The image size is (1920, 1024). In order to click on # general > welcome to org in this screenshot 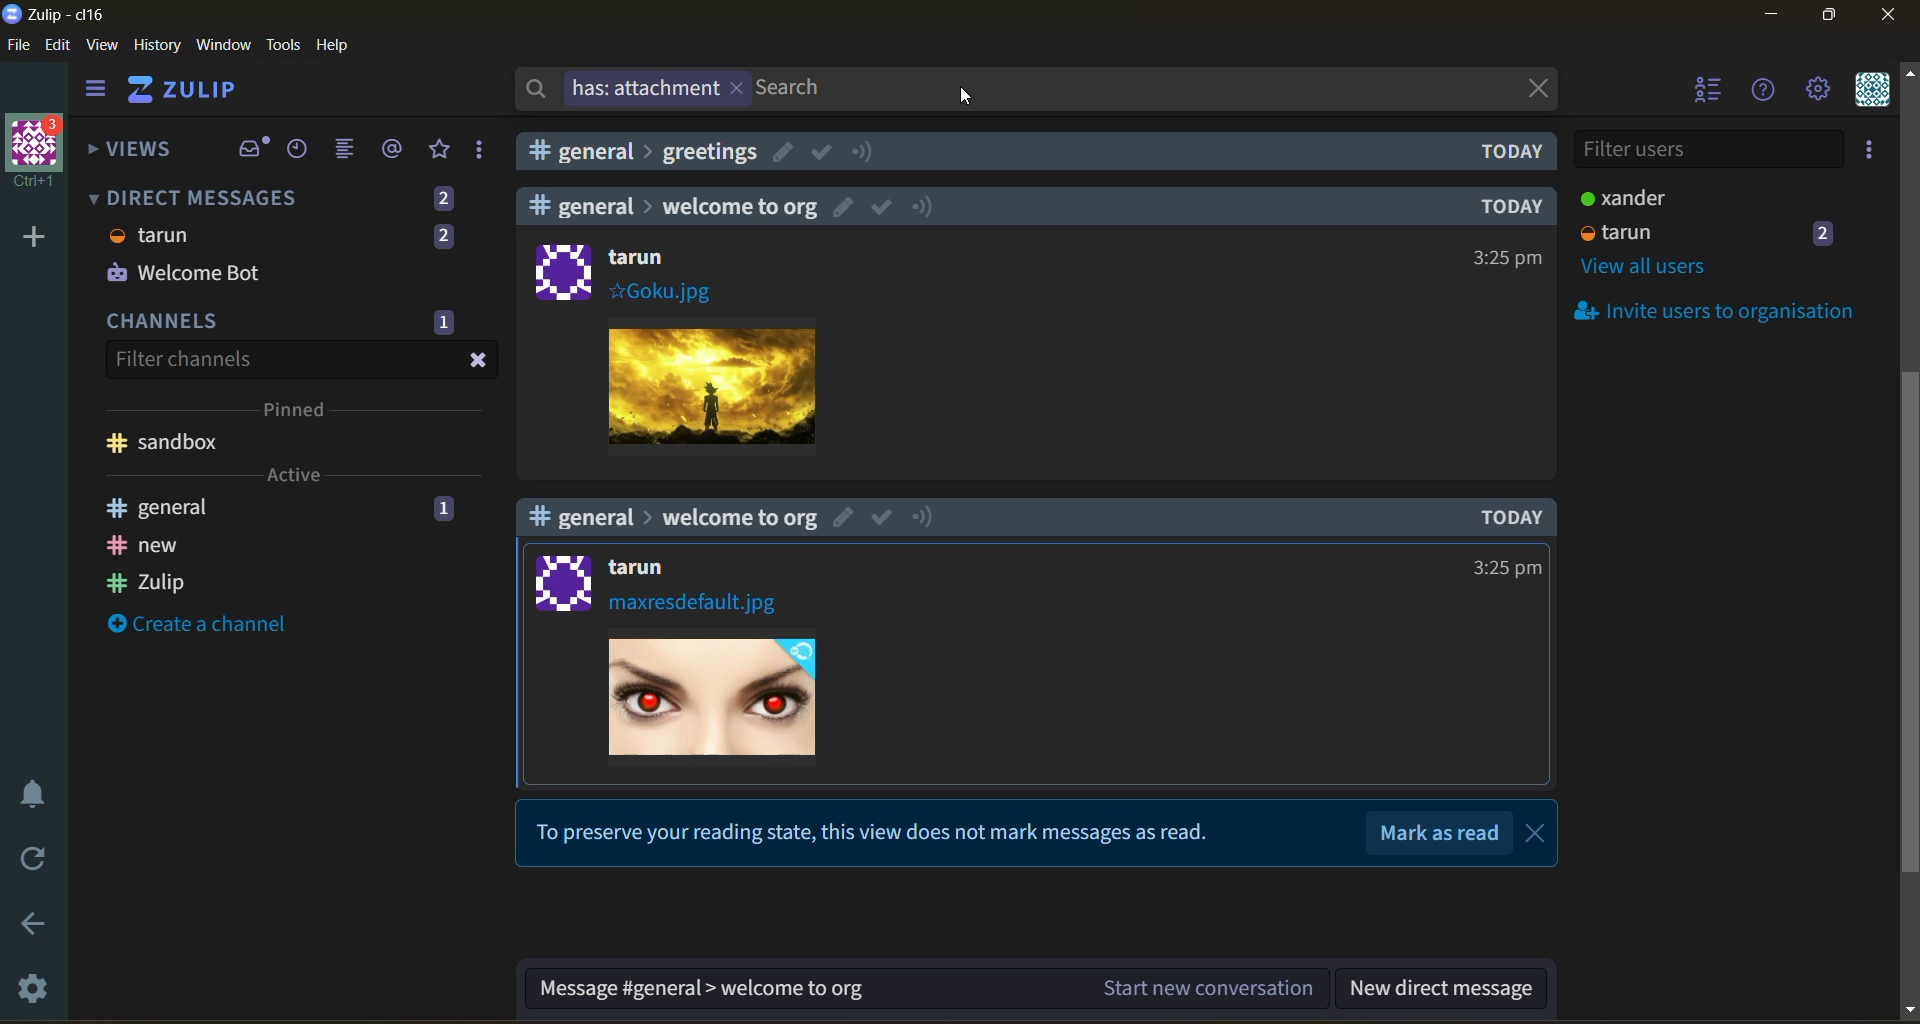, I will do `click(672, 205)`.